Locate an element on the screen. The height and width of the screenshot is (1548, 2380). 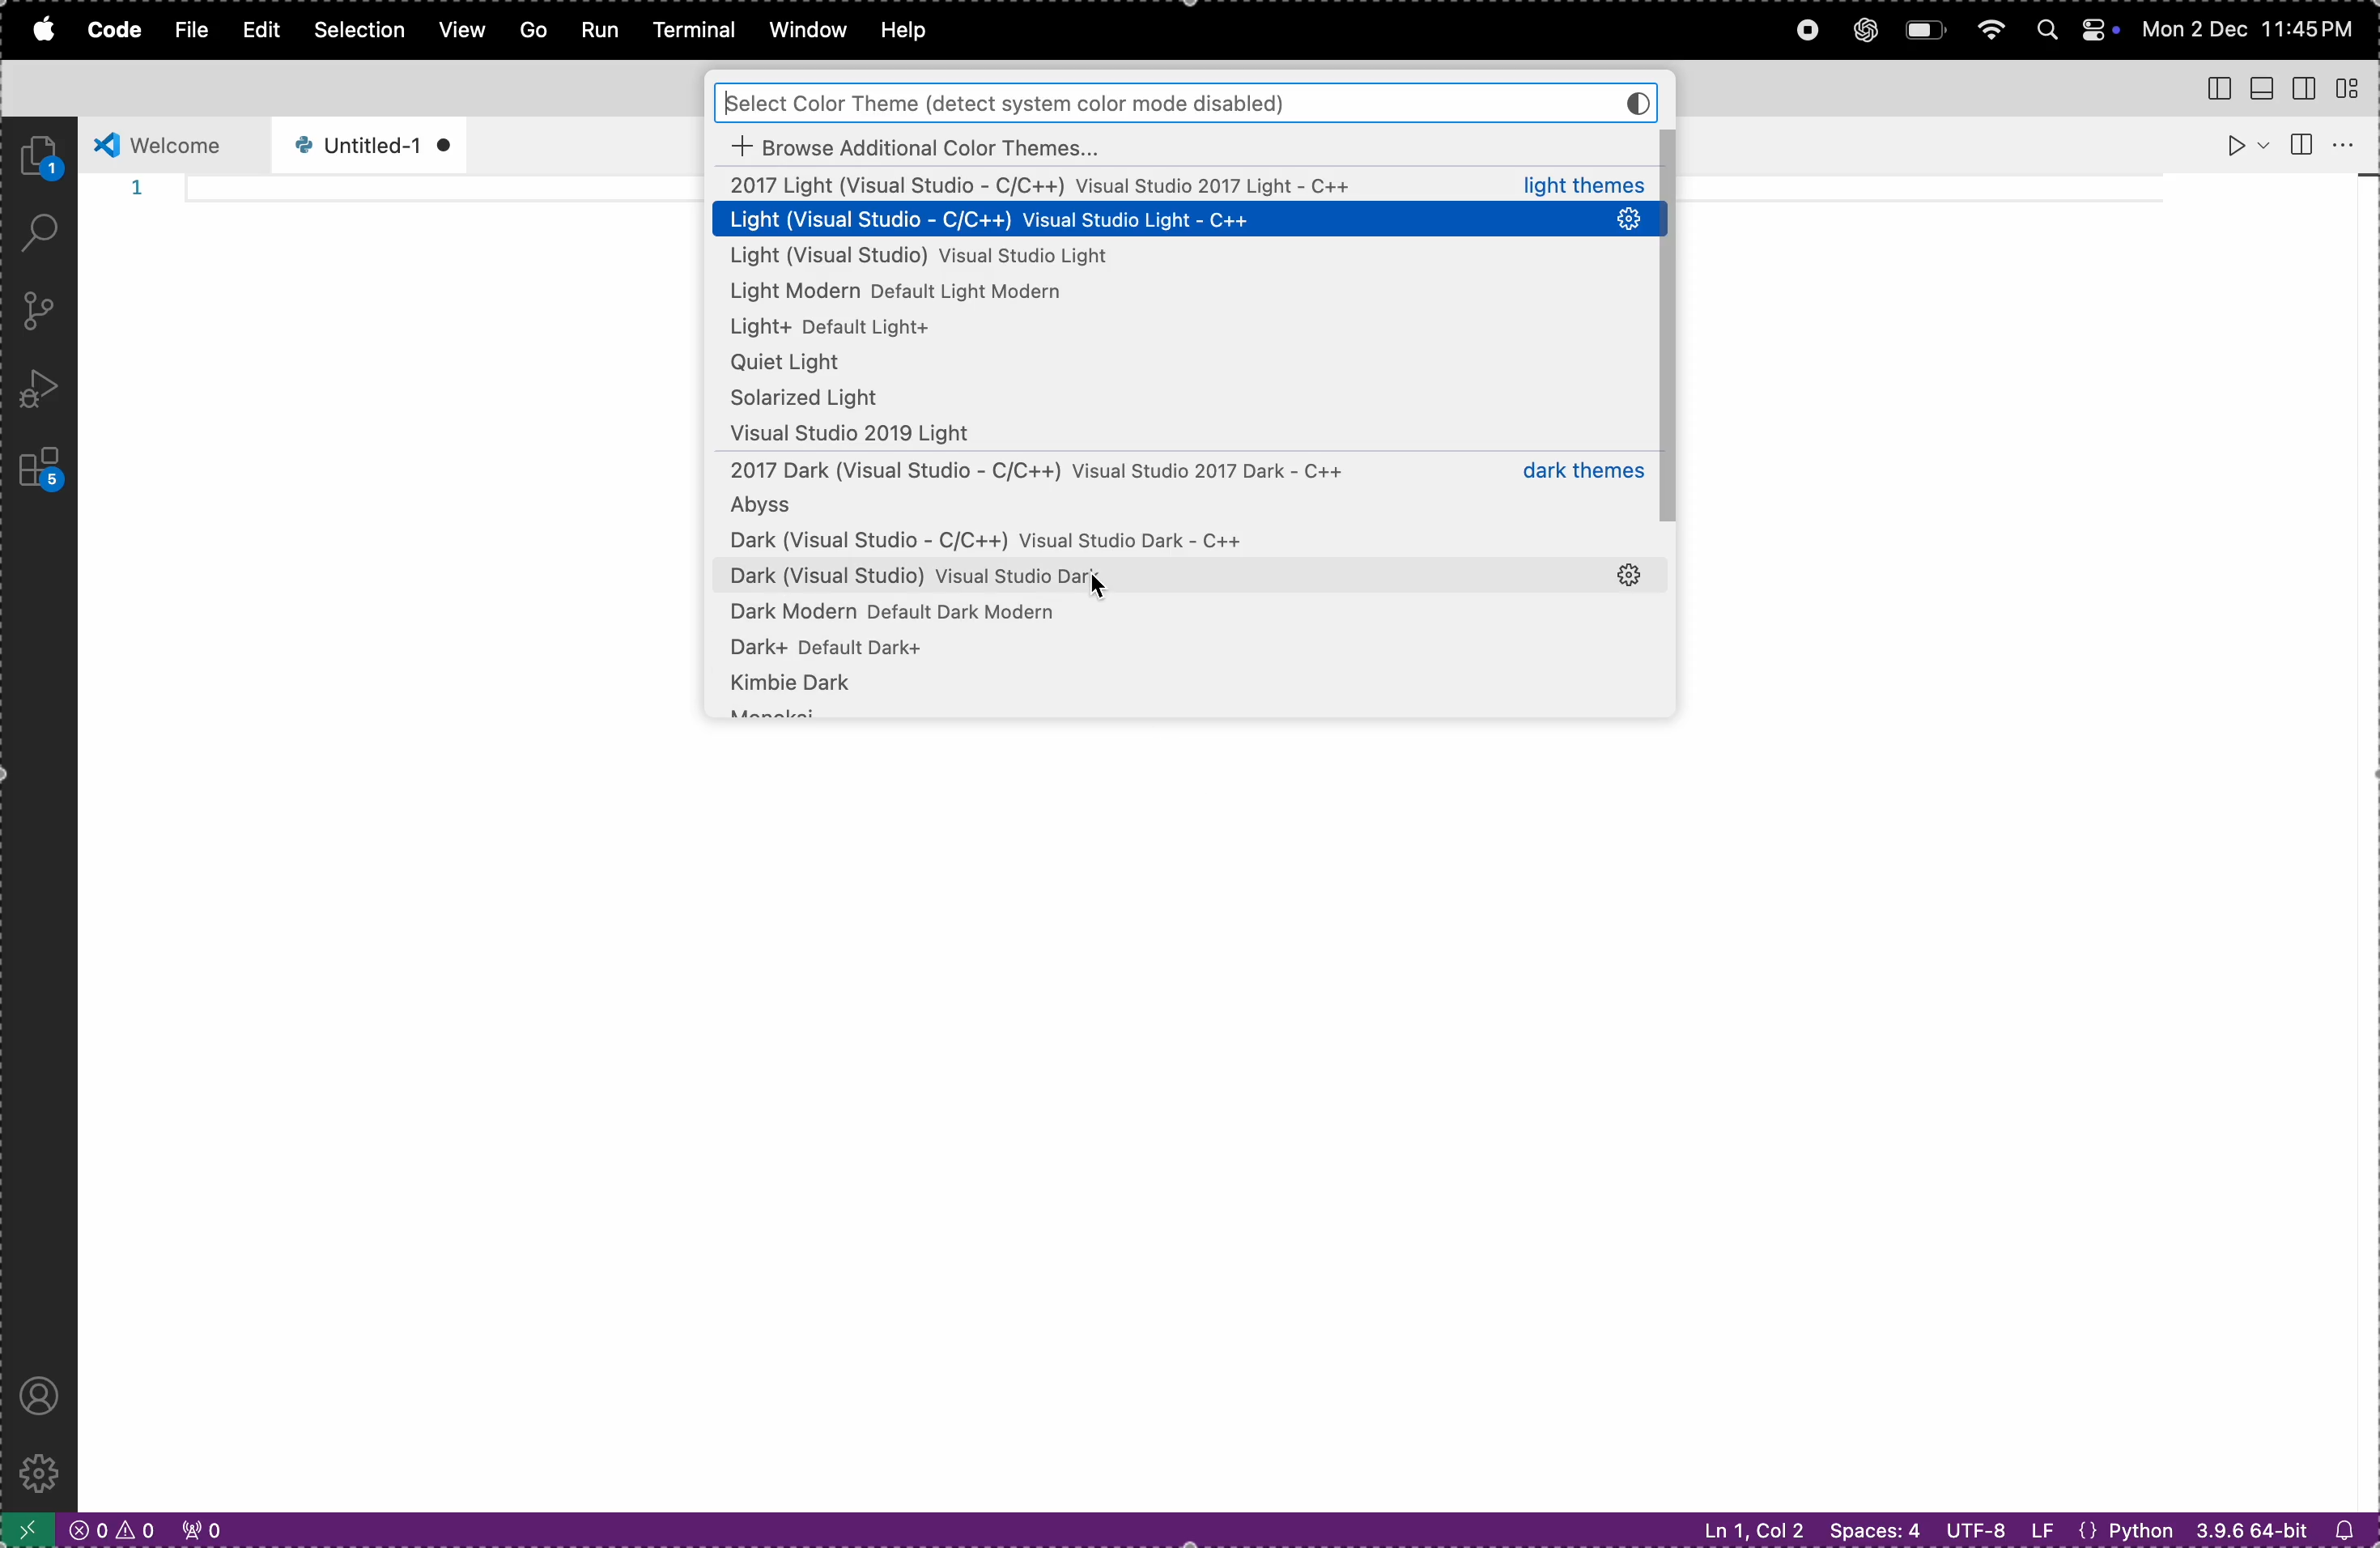
battery is located at coordinates (1928, 32).